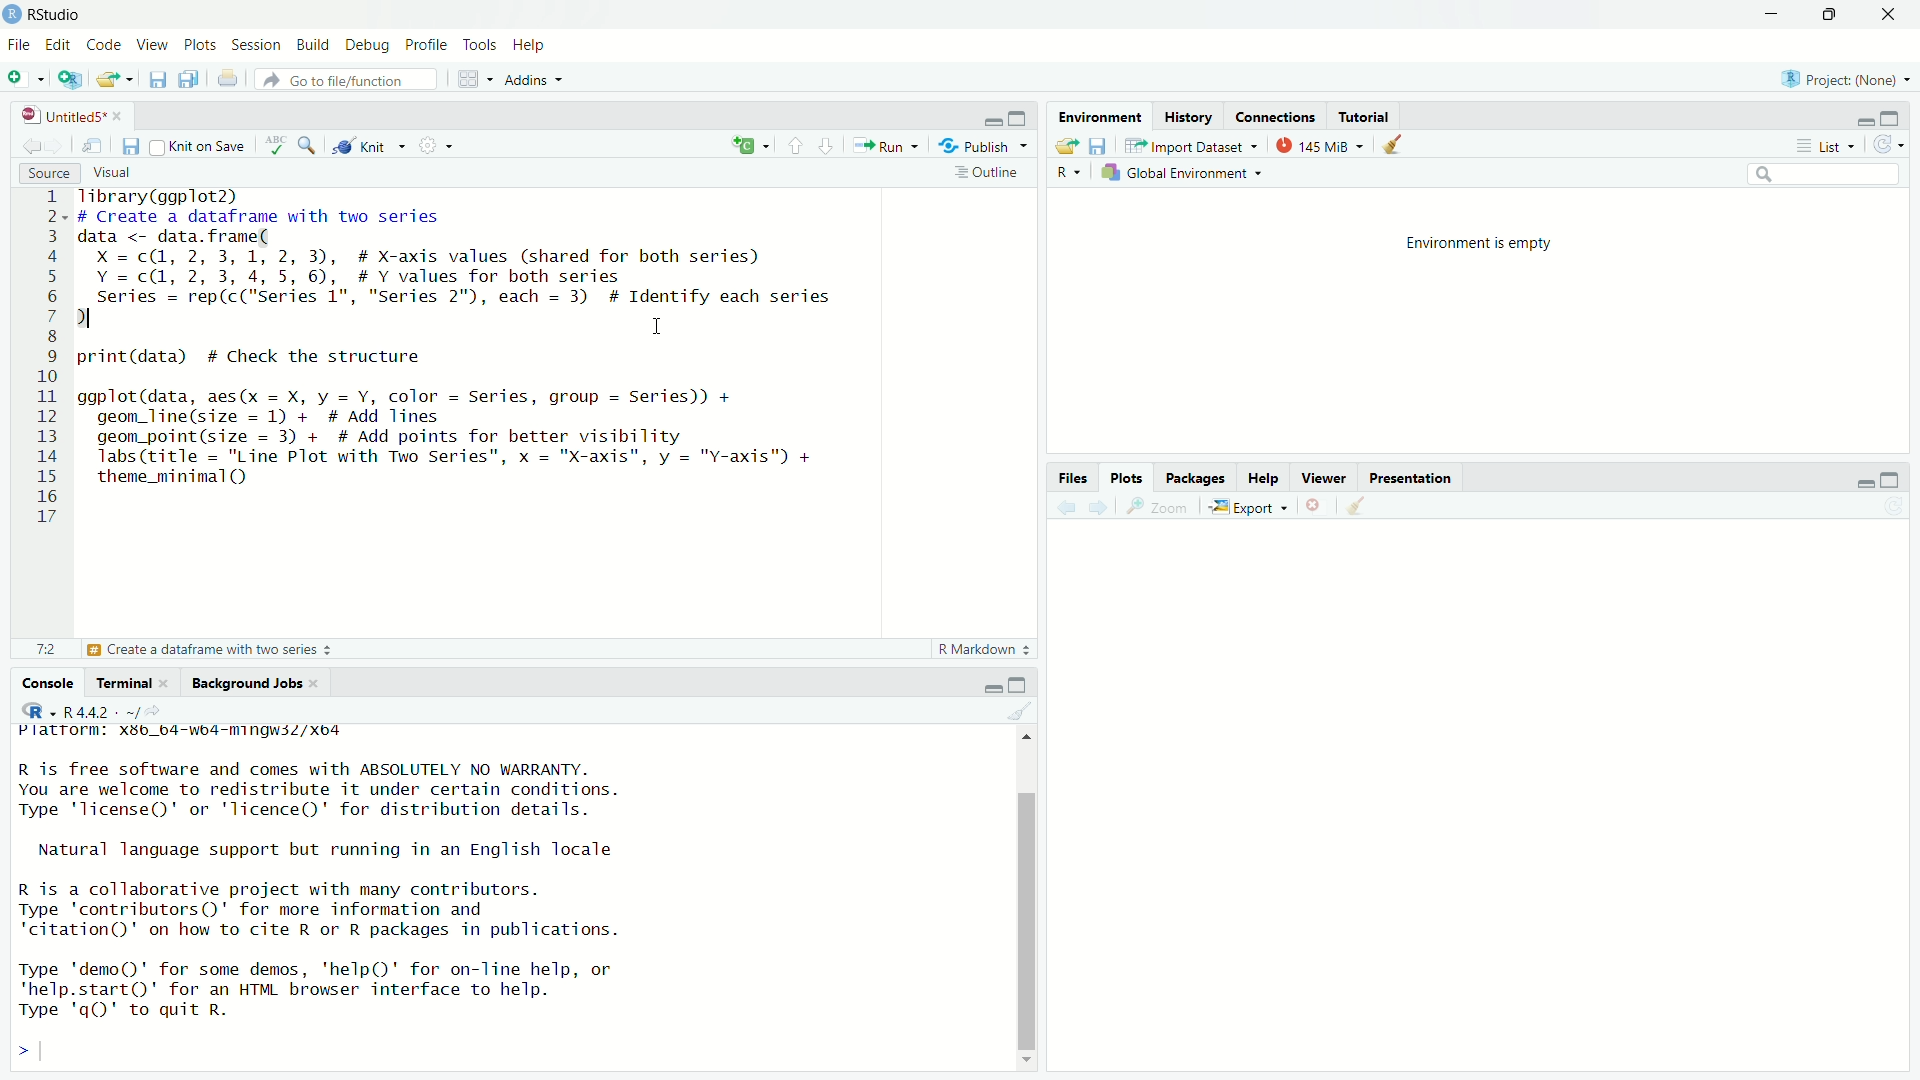 This screenshot has height=1080, width=1920. I want to click on Terminal, so click(131, 682).